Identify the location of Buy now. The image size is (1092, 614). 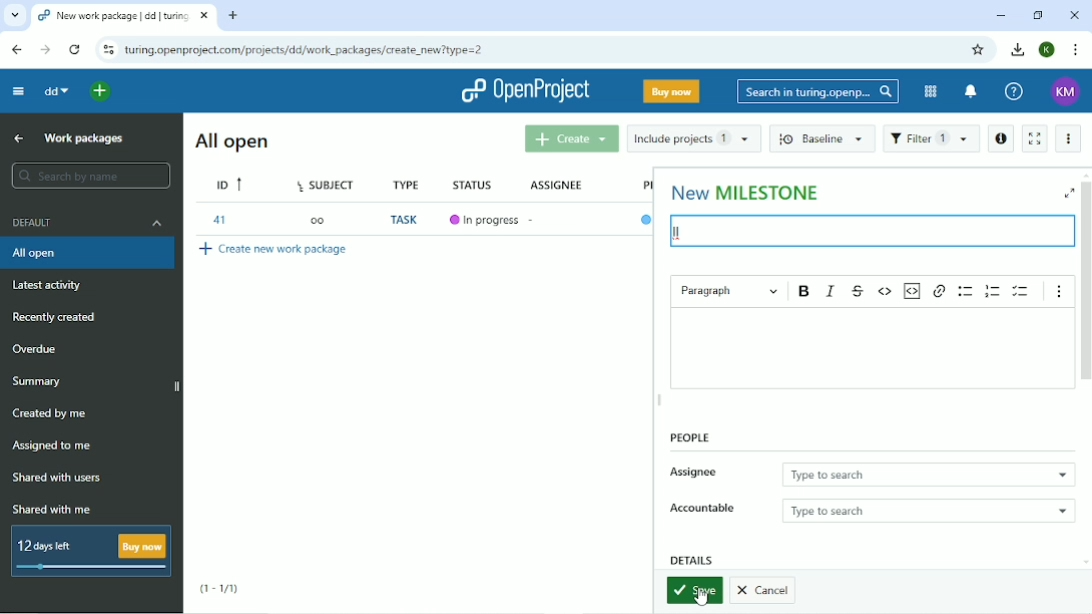
(671, 91).